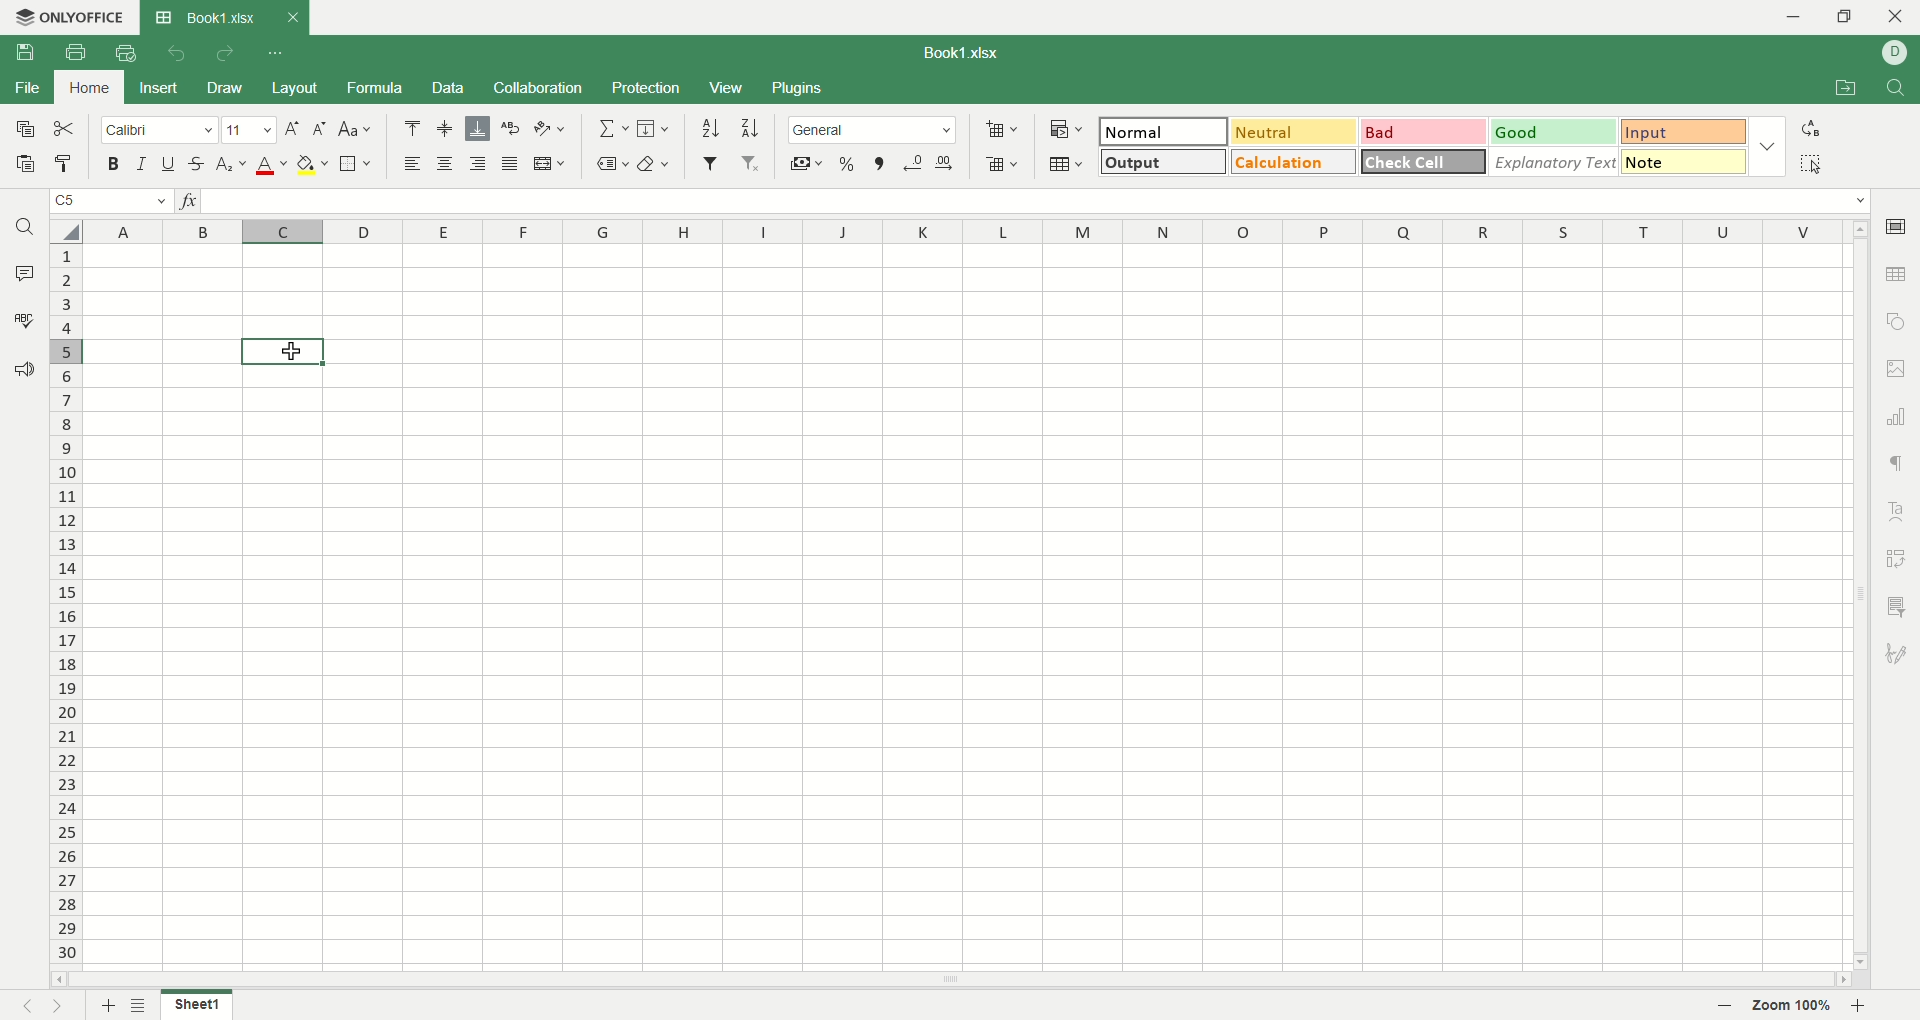 Image resolution: width=1920 pixels, height=1020 pixels. I want to click on sheet, so click(962, 605).